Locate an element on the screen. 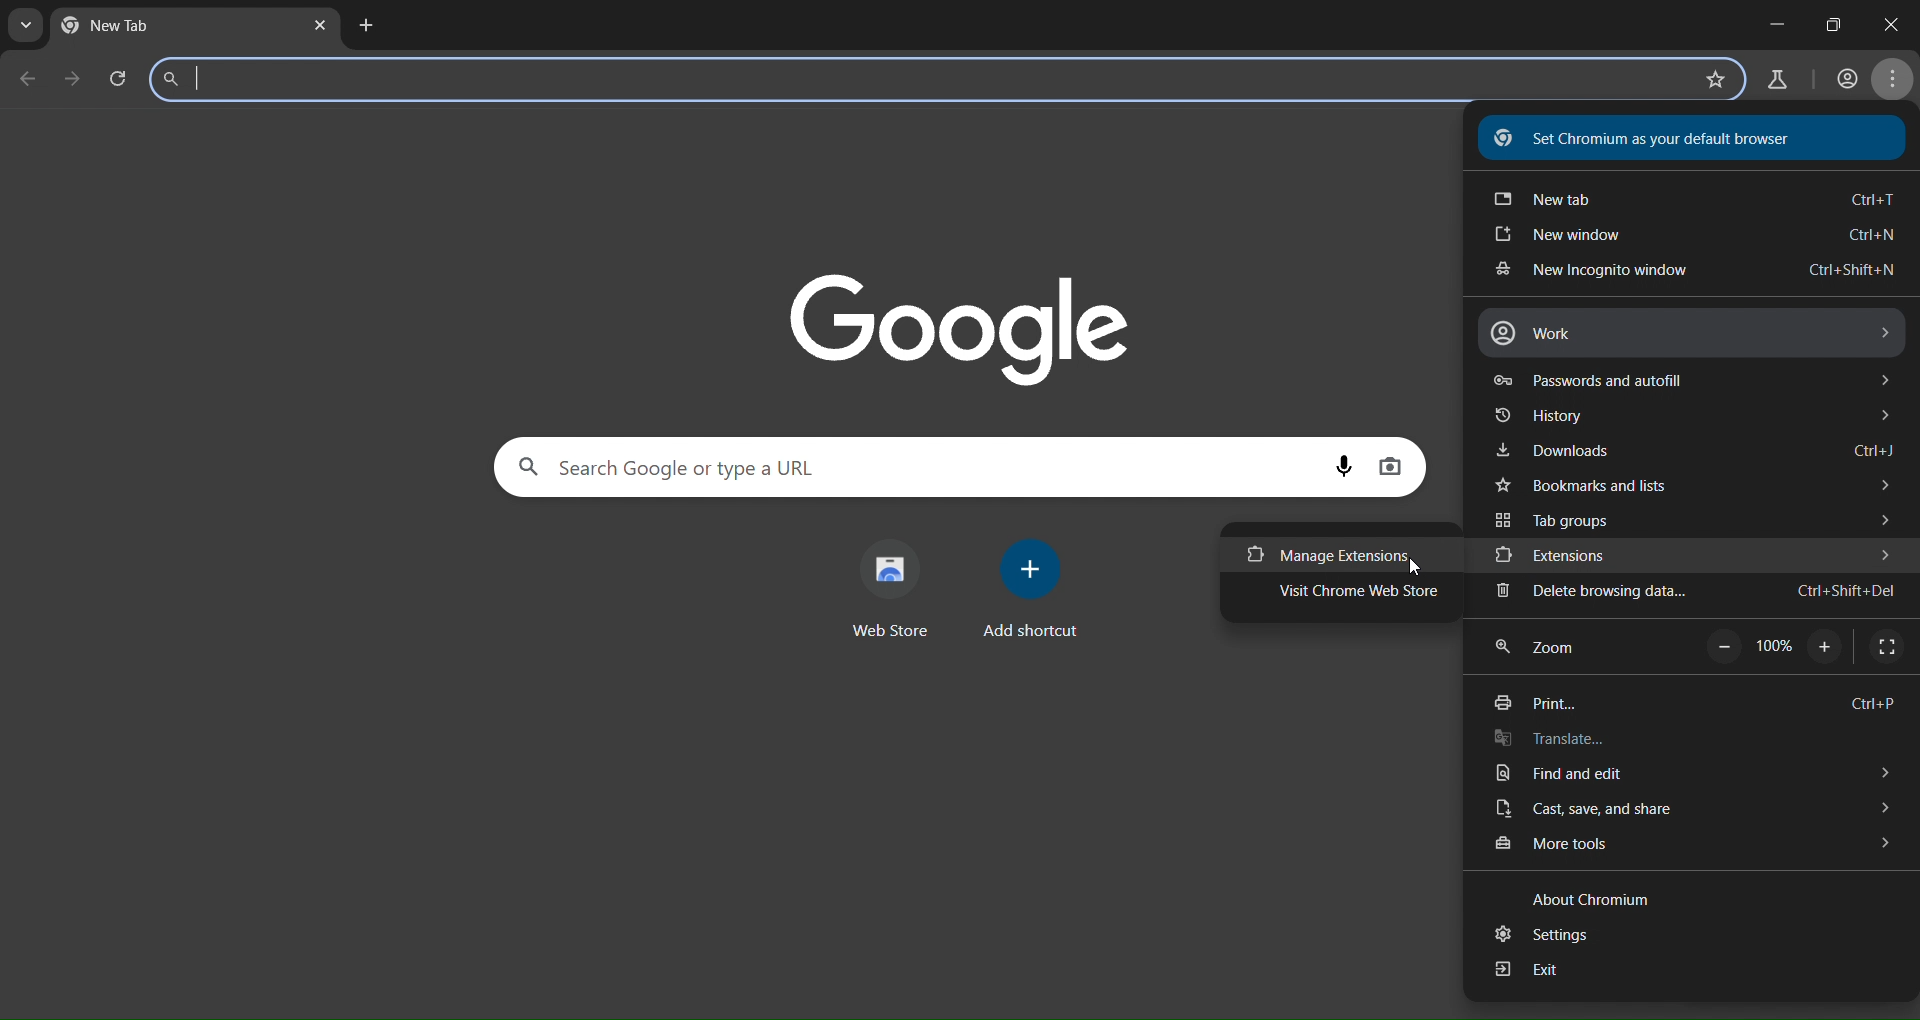 This screenshot has width=1920, height=1020. web store is located at coordinates (893, 582).